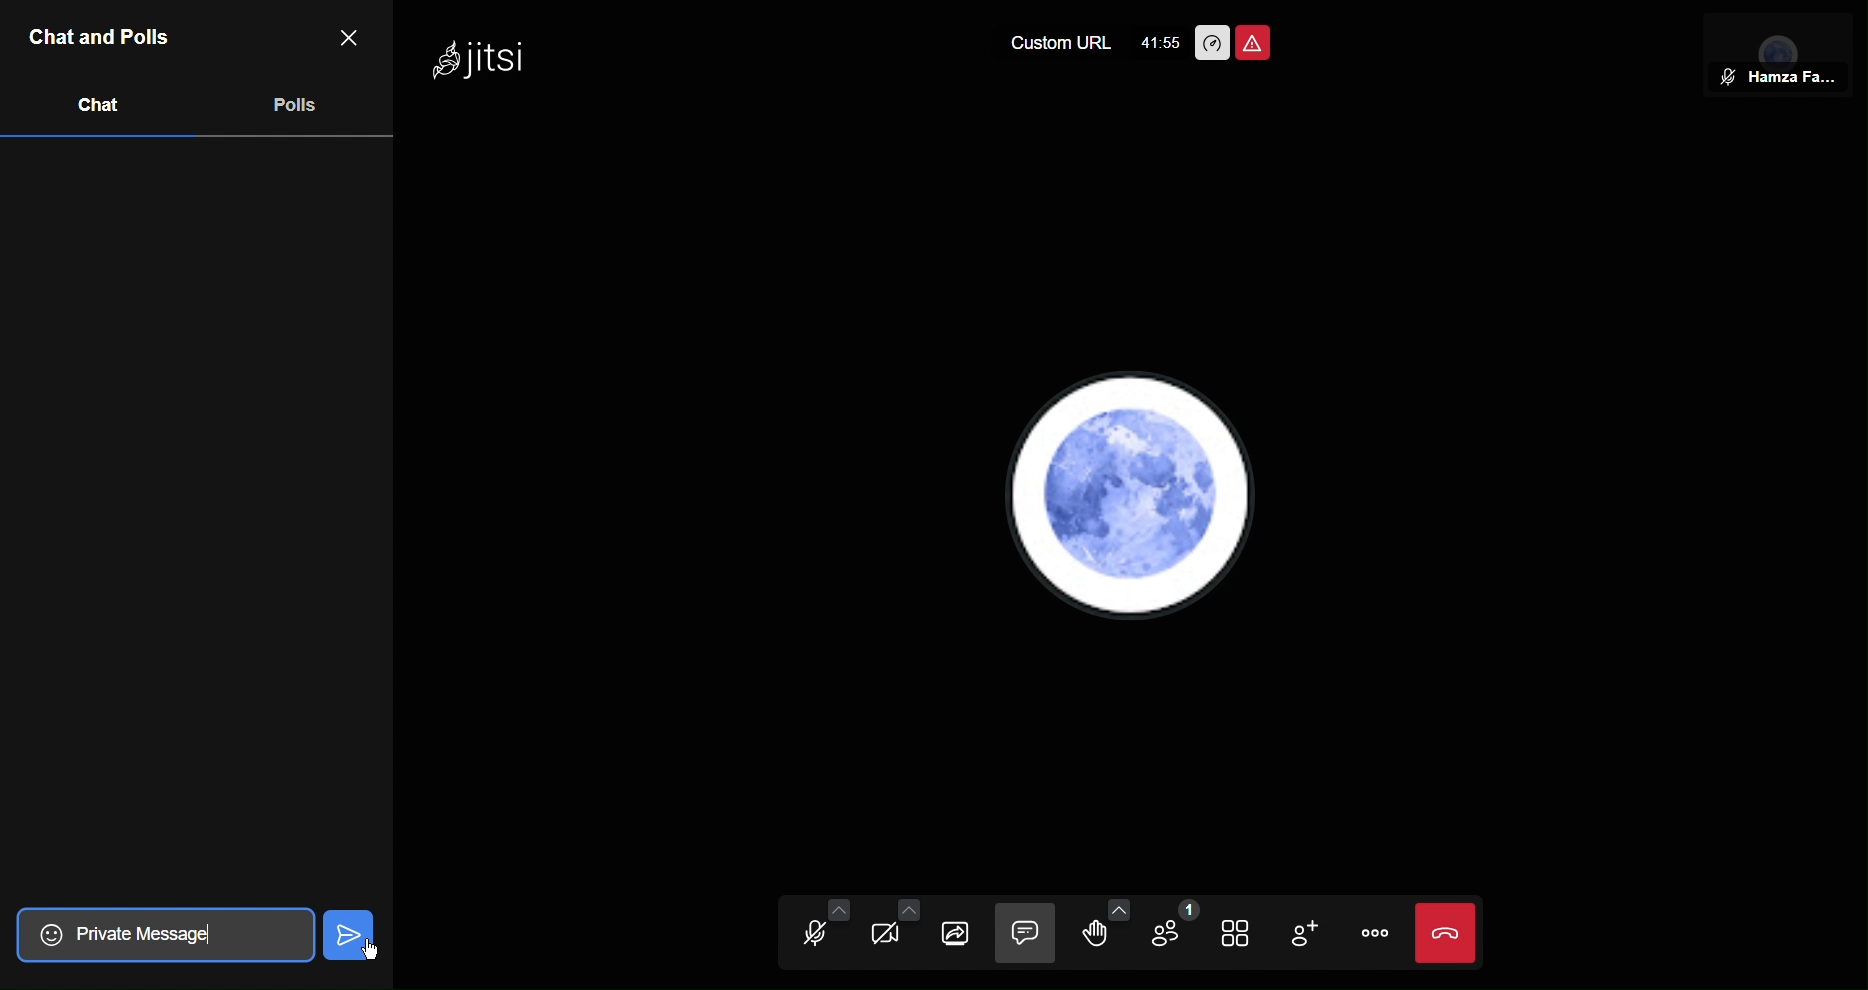 The width and height of the screenshot is (1868, 990). What do you see at coordinates (818, 933) in the screenshot?
I see `Audio` at bounding box center [818, 933].